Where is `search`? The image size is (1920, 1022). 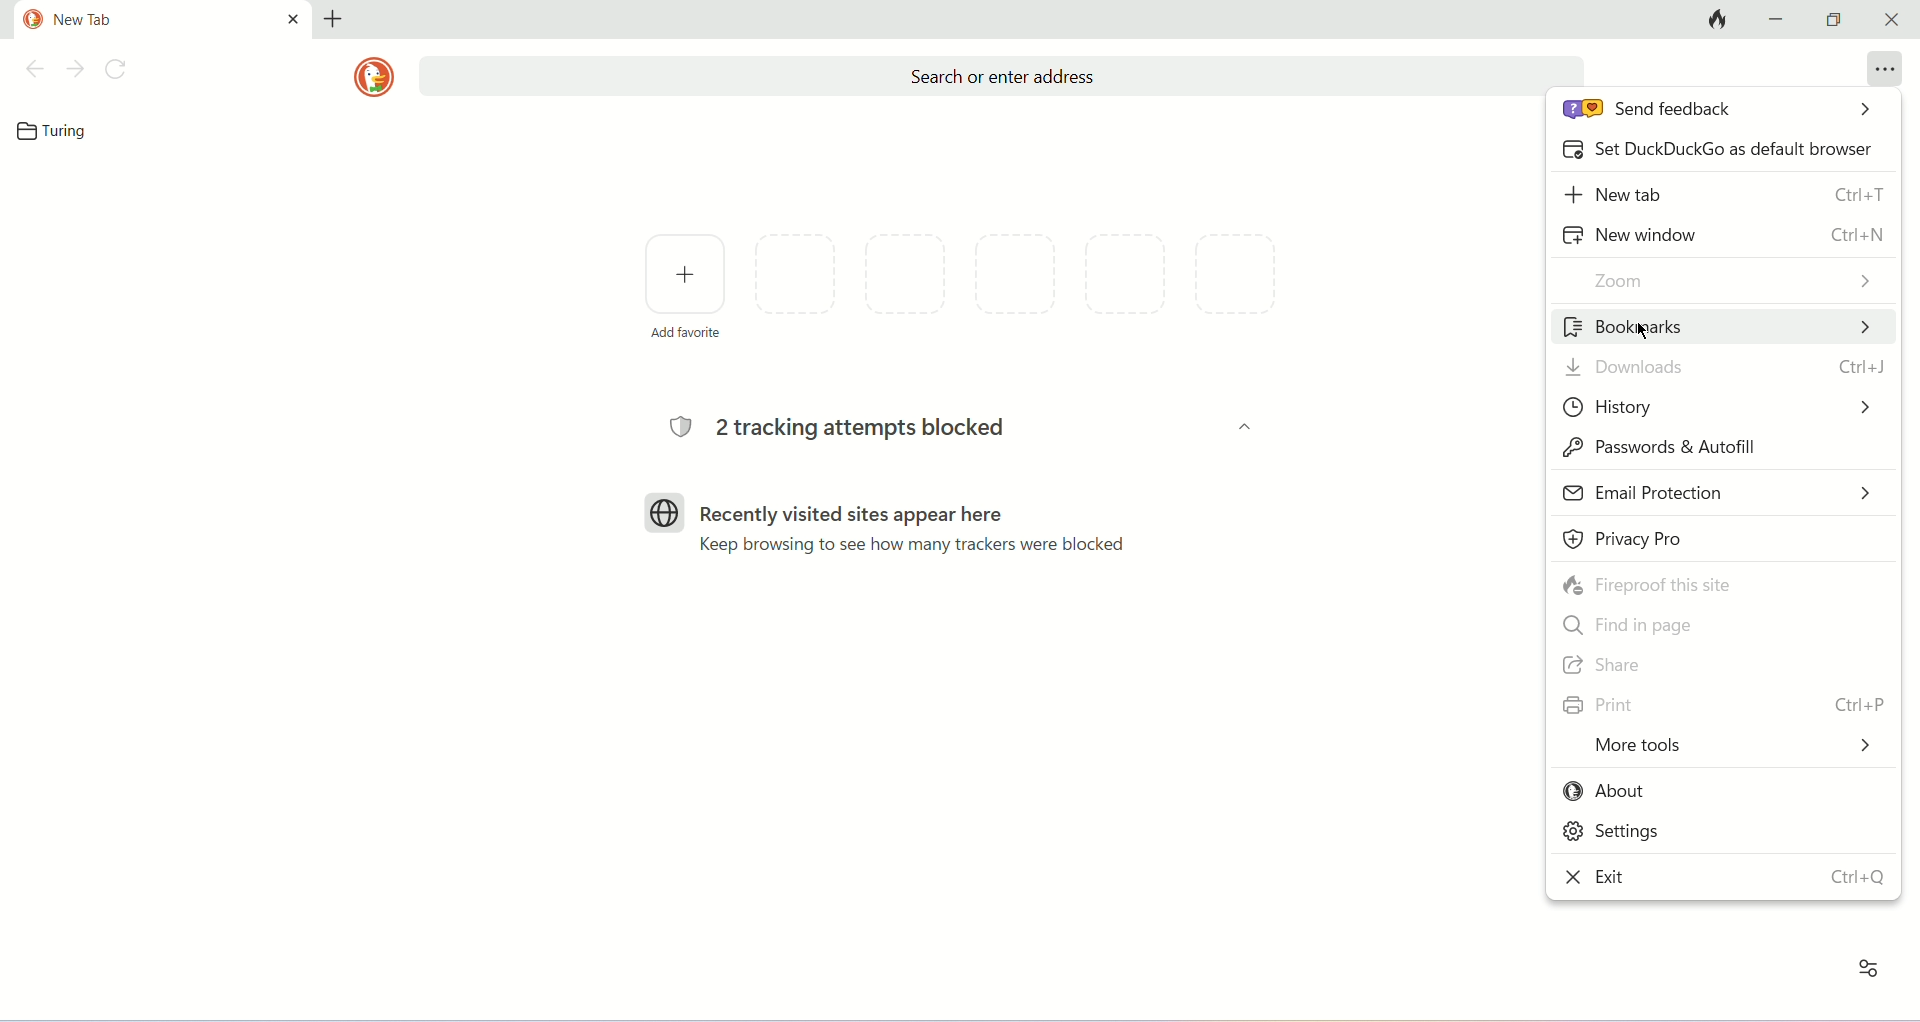
search is located at coordinates (1007, 73).